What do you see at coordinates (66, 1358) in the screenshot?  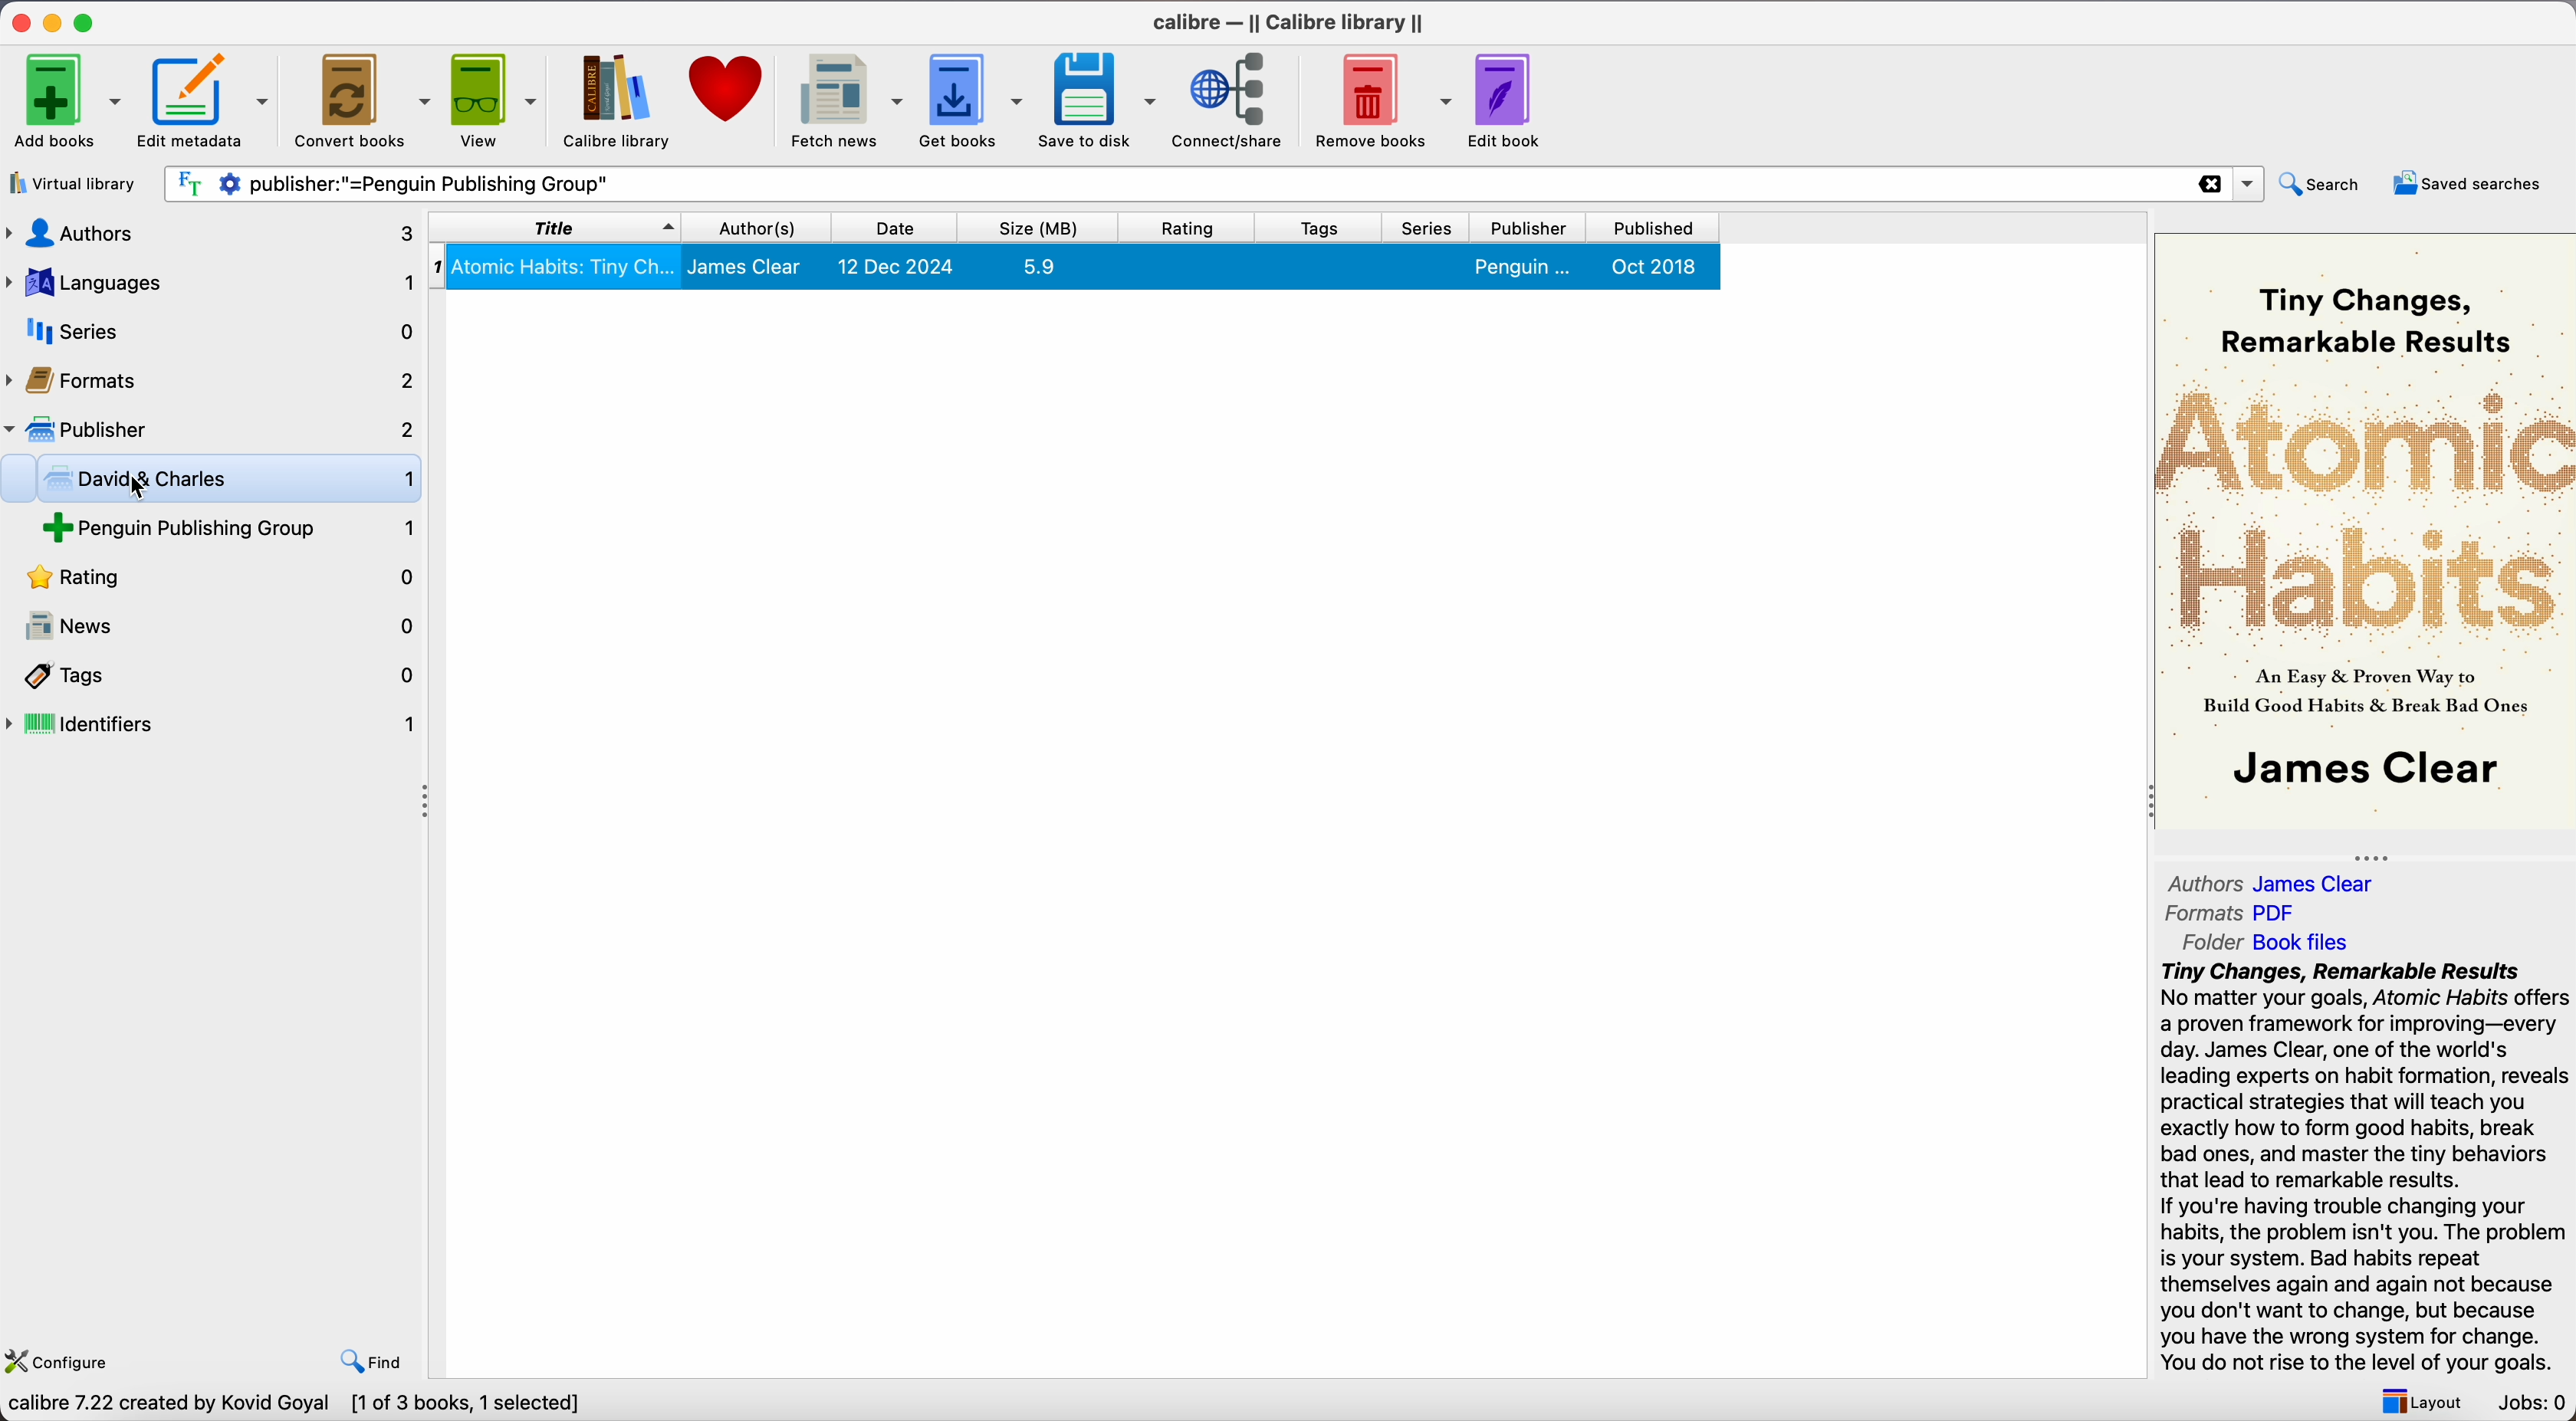 I see `configure` at bounding box center [66, 1358].